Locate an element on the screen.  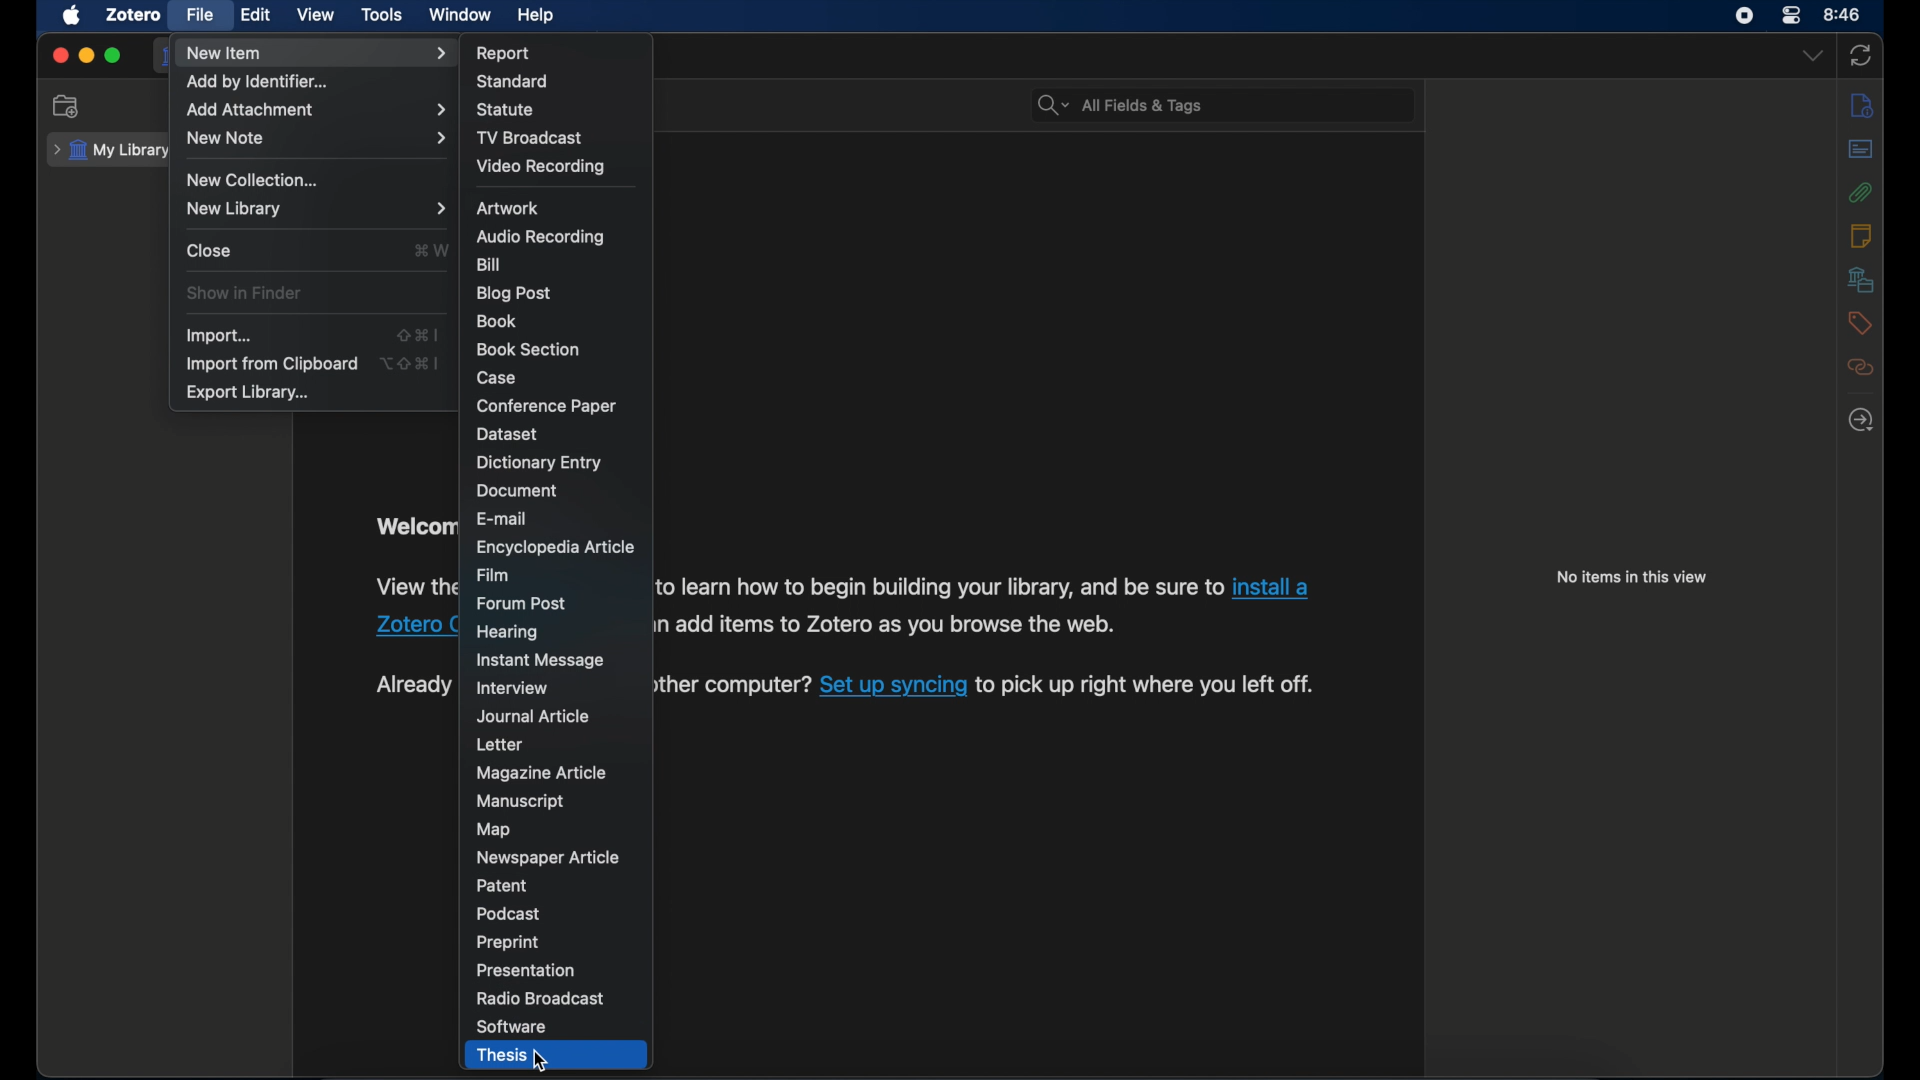
add attachment is located at coordinates (314, 110).